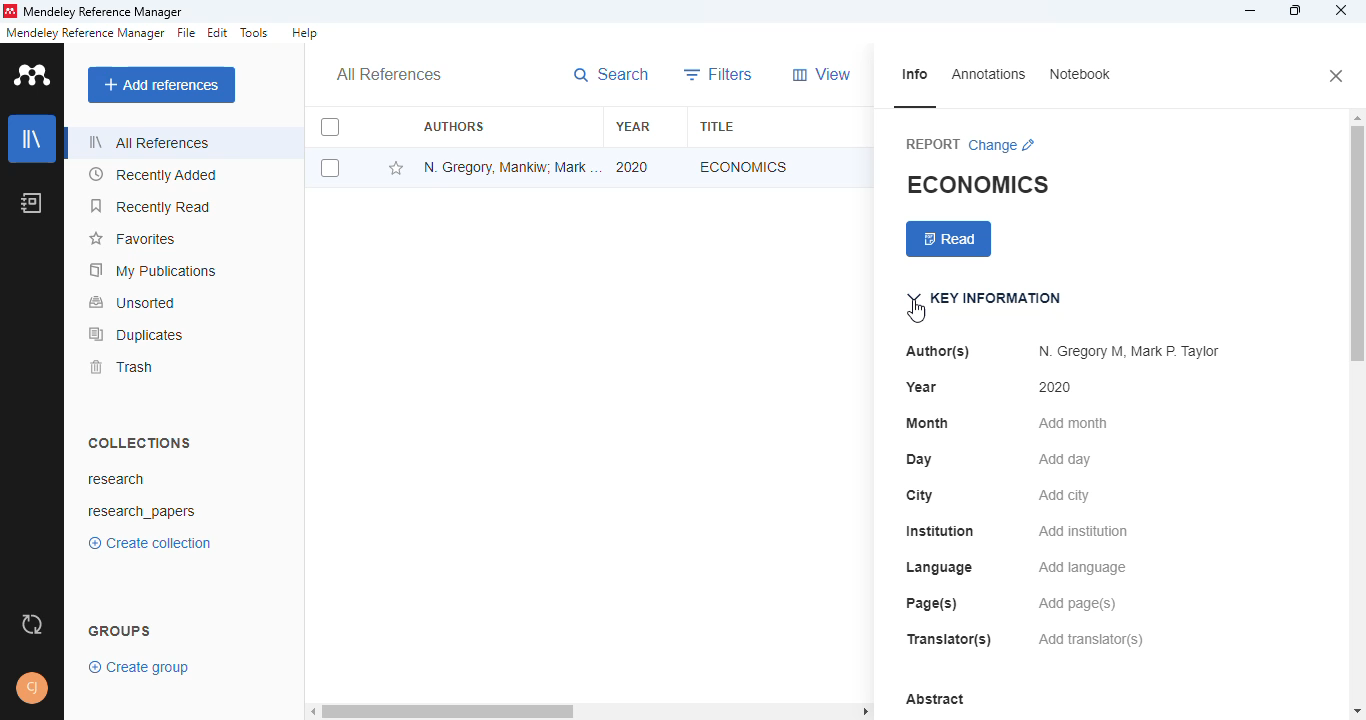 This screenshot has width=1366, height=720. Describe the element at coordinates (1081, 74) in the screenshot. I see `notebook` at that location.